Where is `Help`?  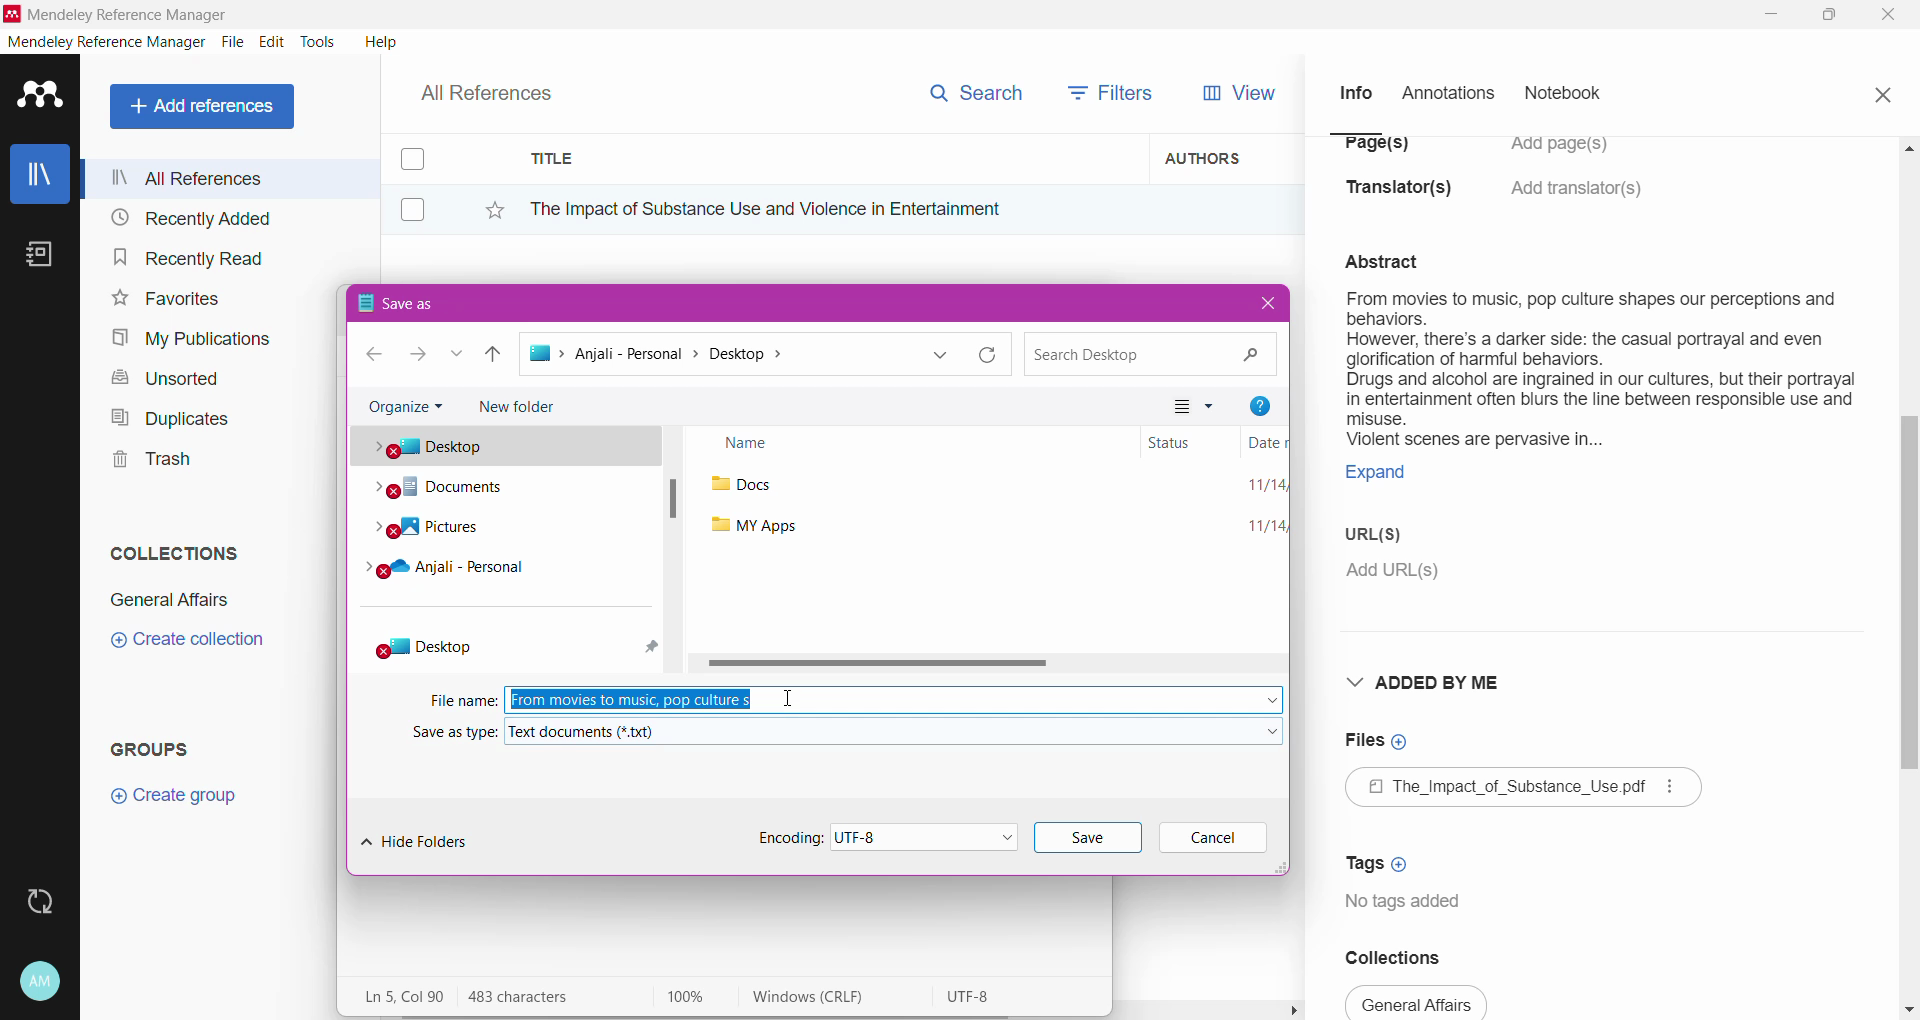
Help is located at coordinates (1258, 403).